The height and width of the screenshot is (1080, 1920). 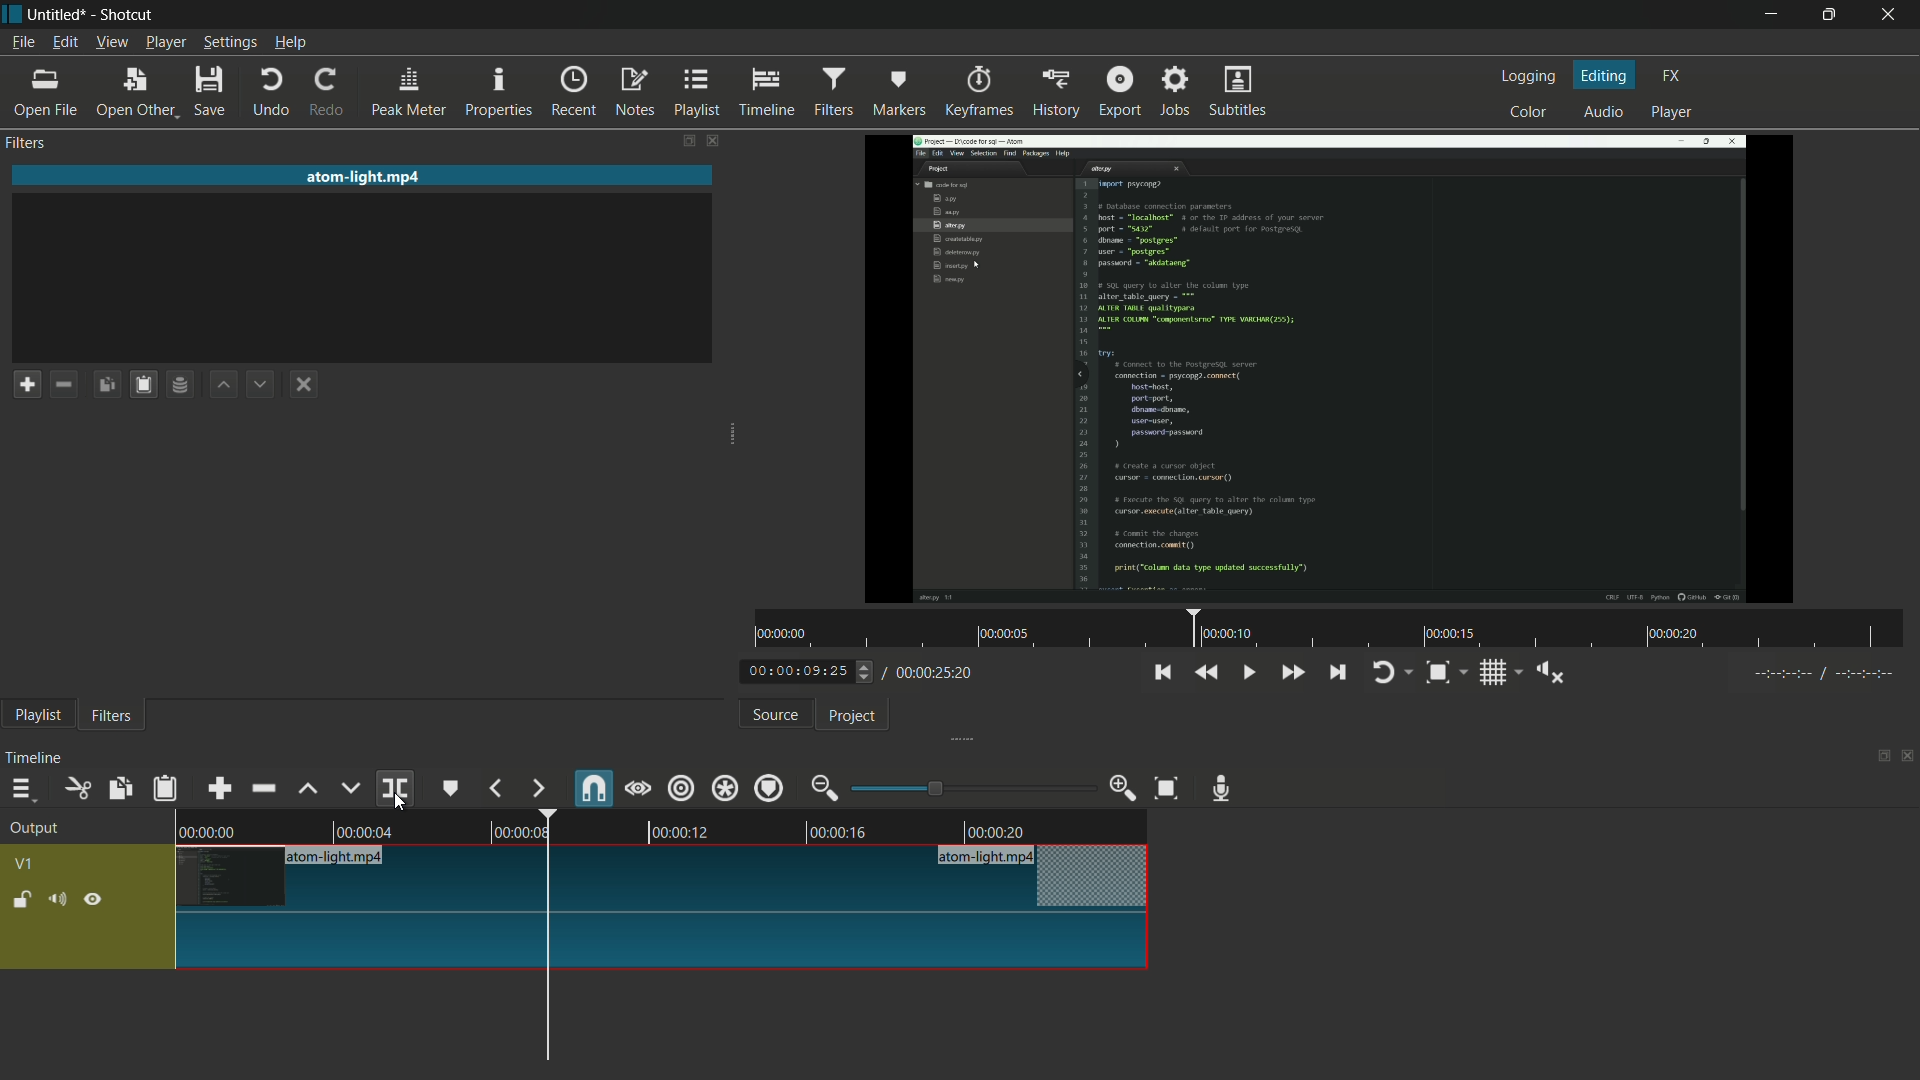 I want to click on undo, so click(x=272, y=93).